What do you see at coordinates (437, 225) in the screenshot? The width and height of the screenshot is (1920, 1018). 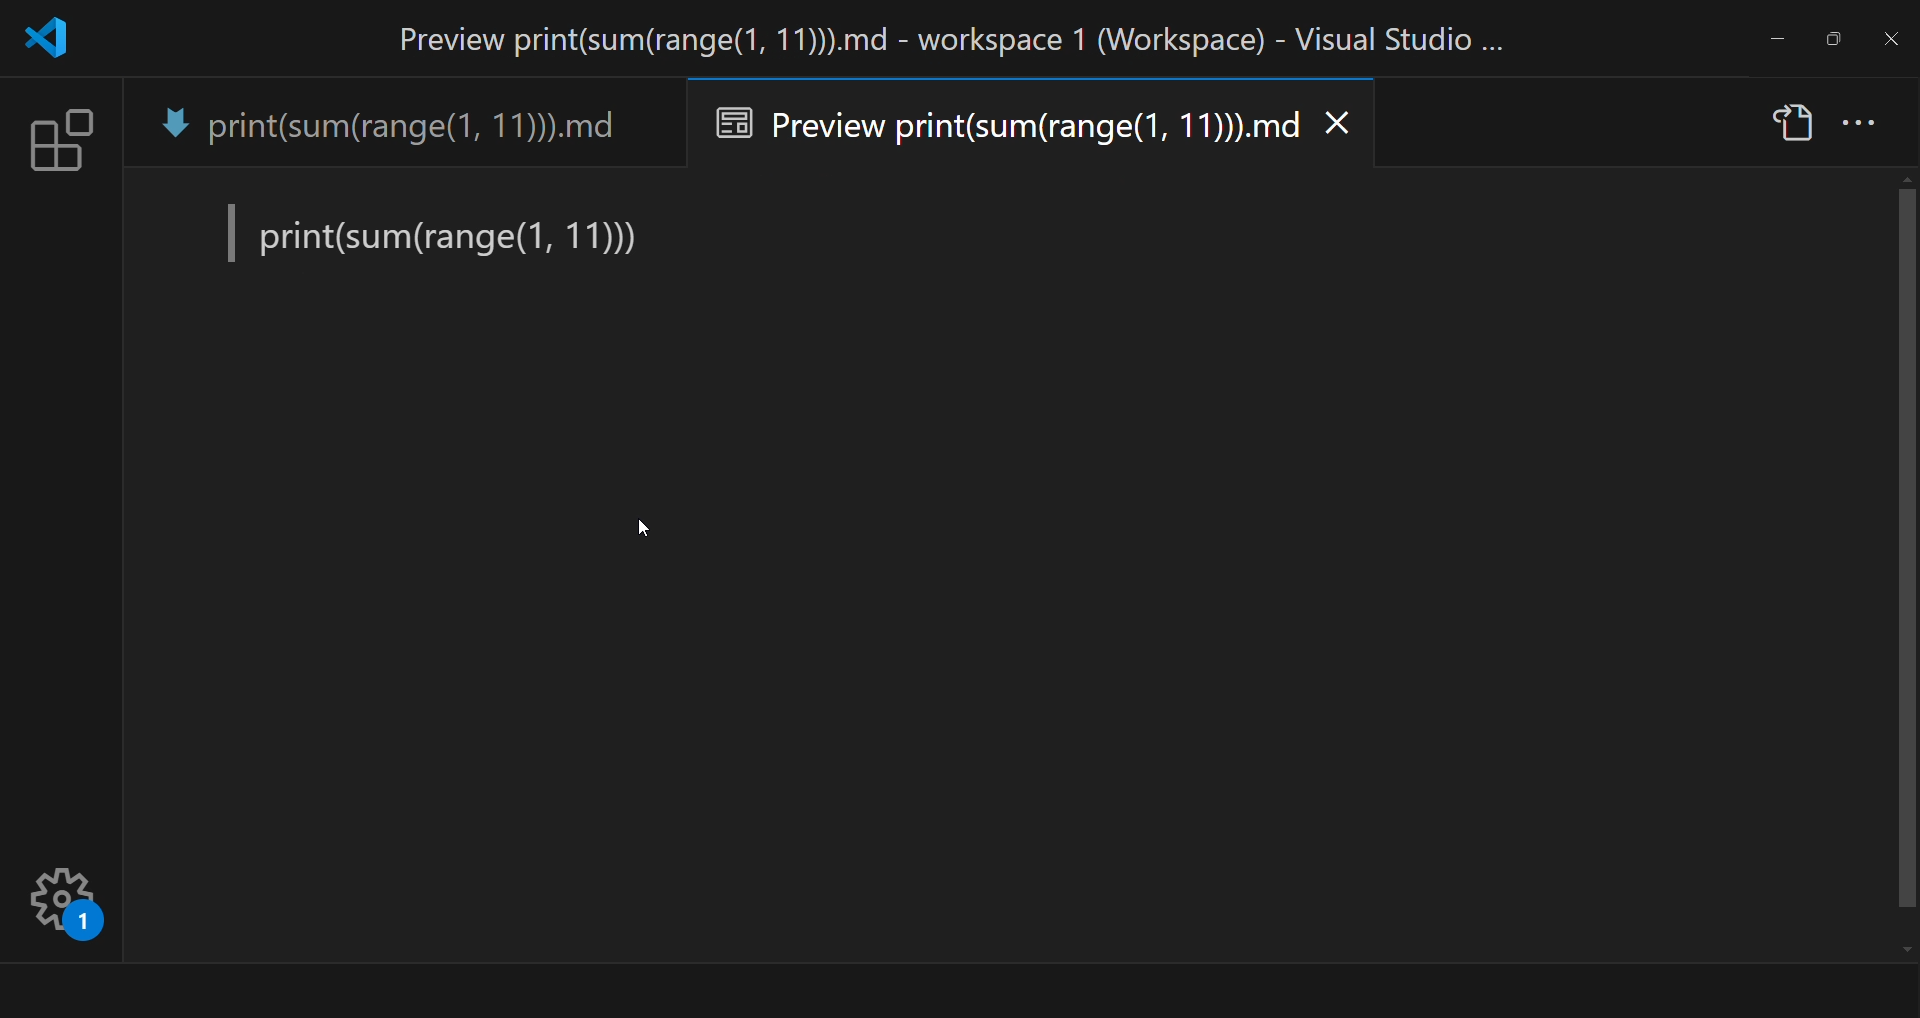 I see `preview` at bounding box center [437, 225].